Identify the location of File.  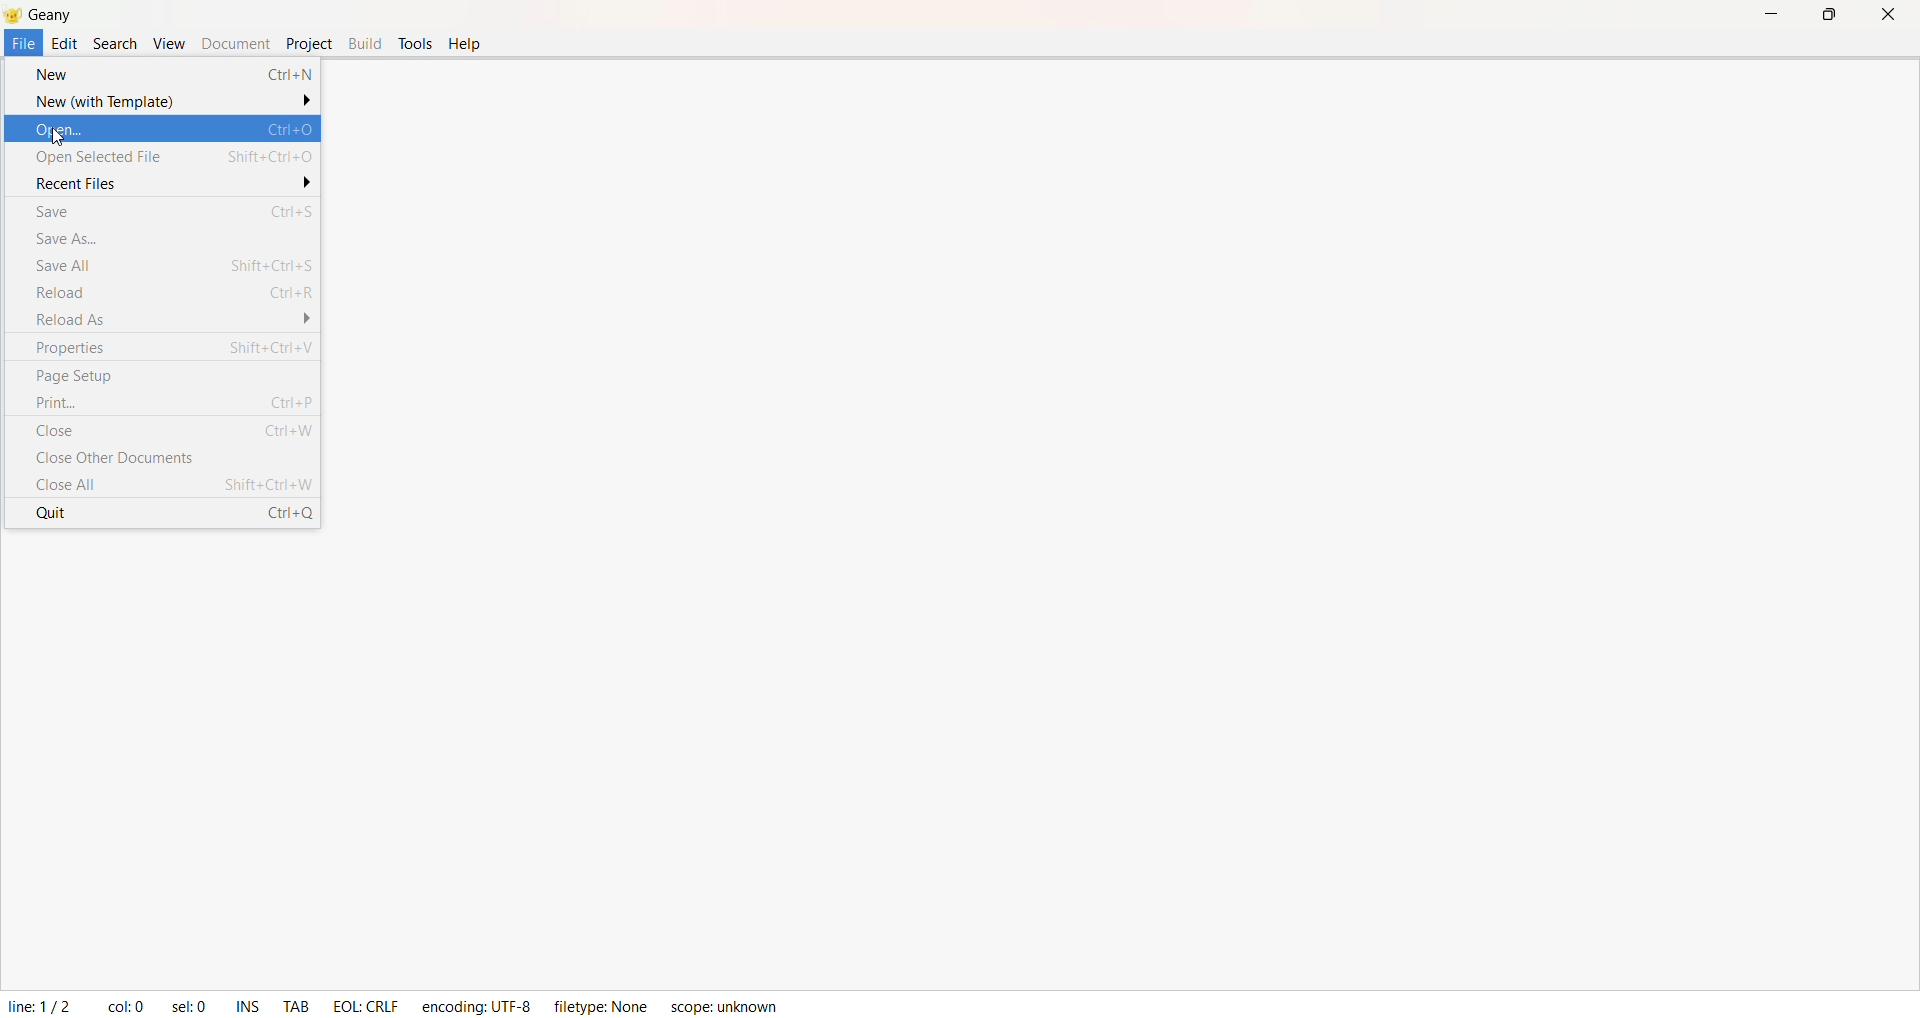
(21, 43).